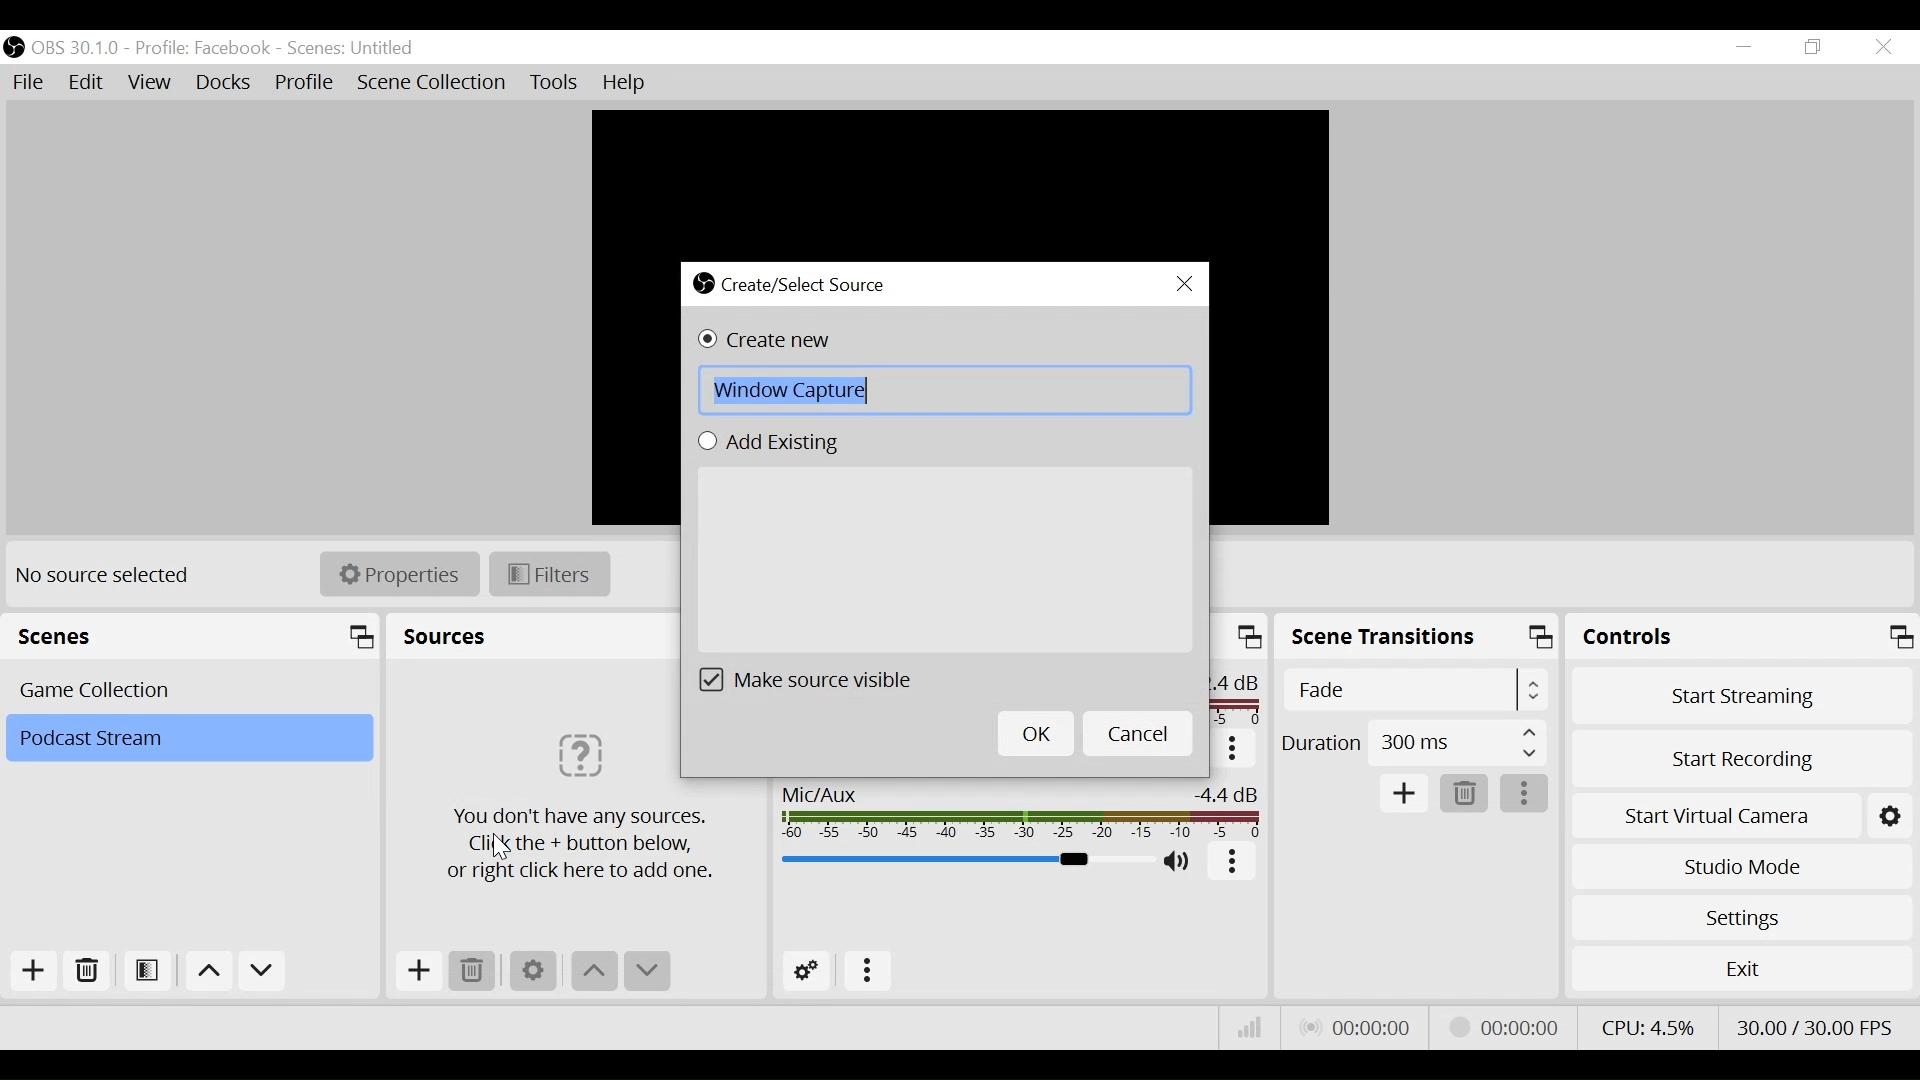  I want to click on Start Recording, so click(1738, 757).